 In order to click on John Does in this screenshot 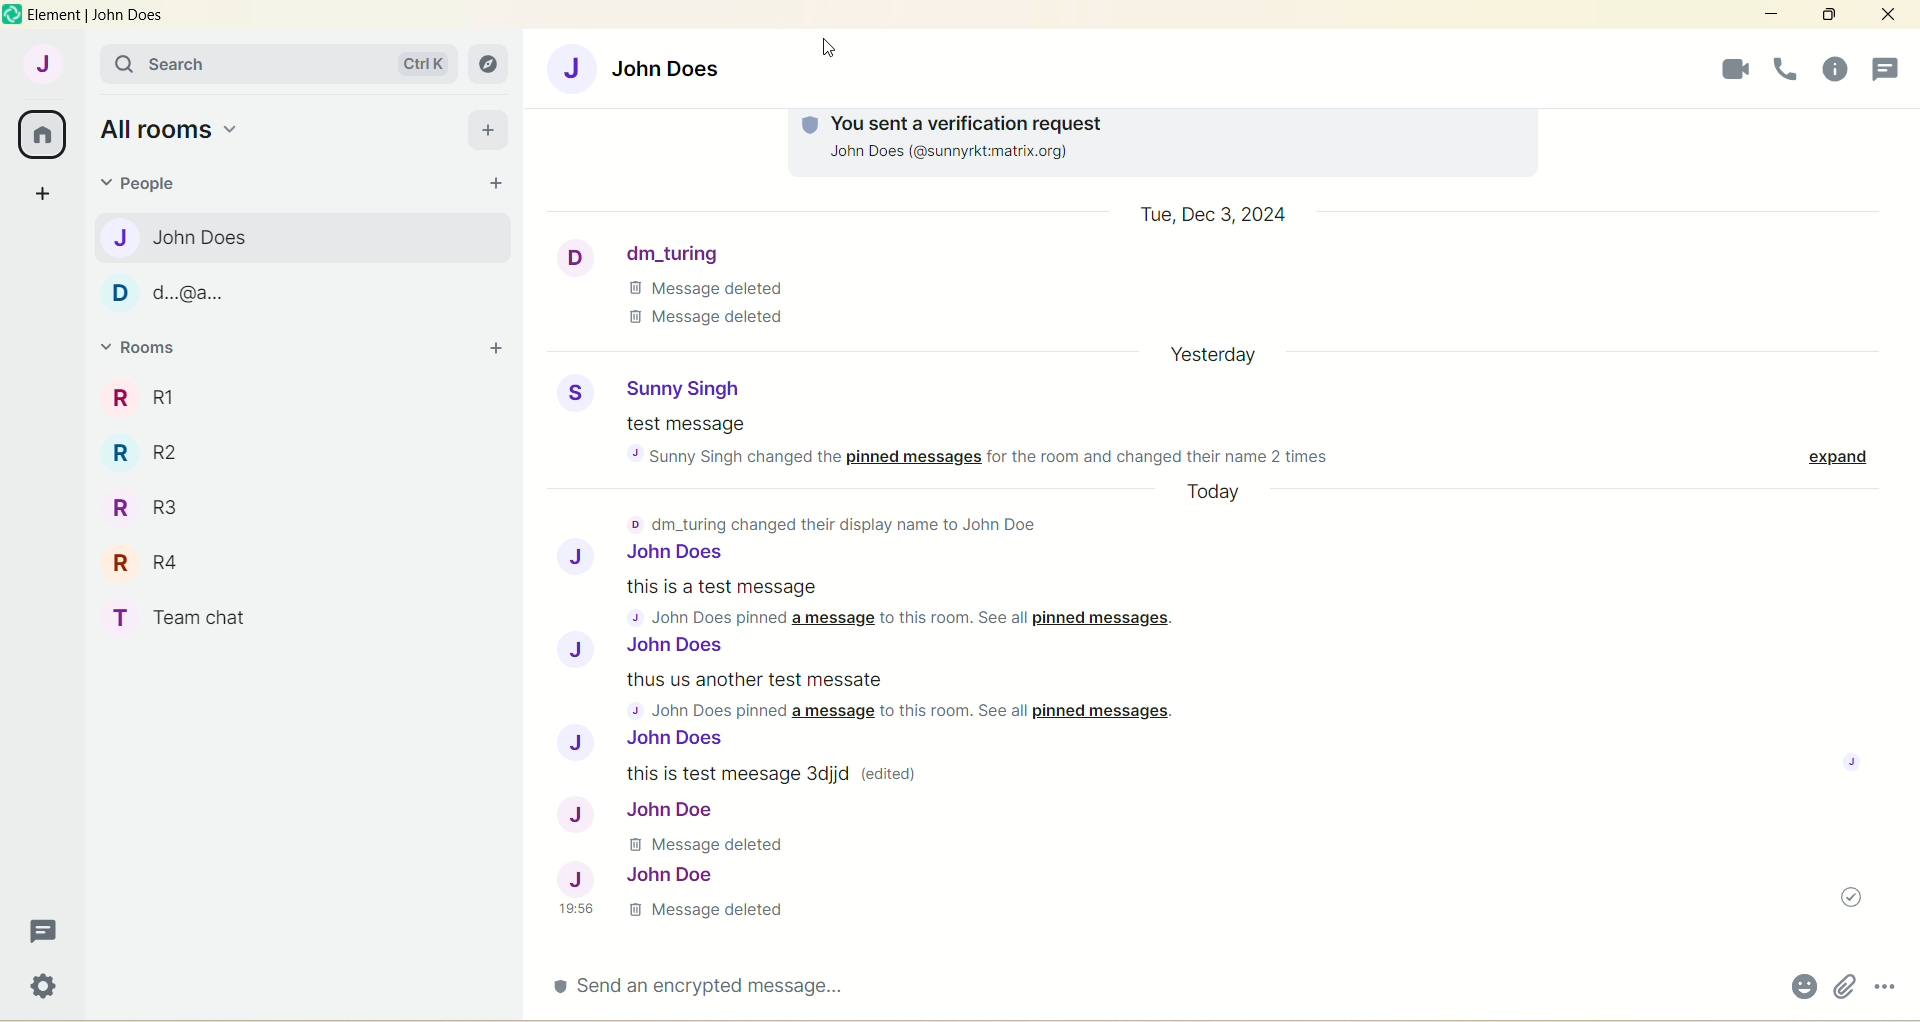, I will do `click(651, 555)`.